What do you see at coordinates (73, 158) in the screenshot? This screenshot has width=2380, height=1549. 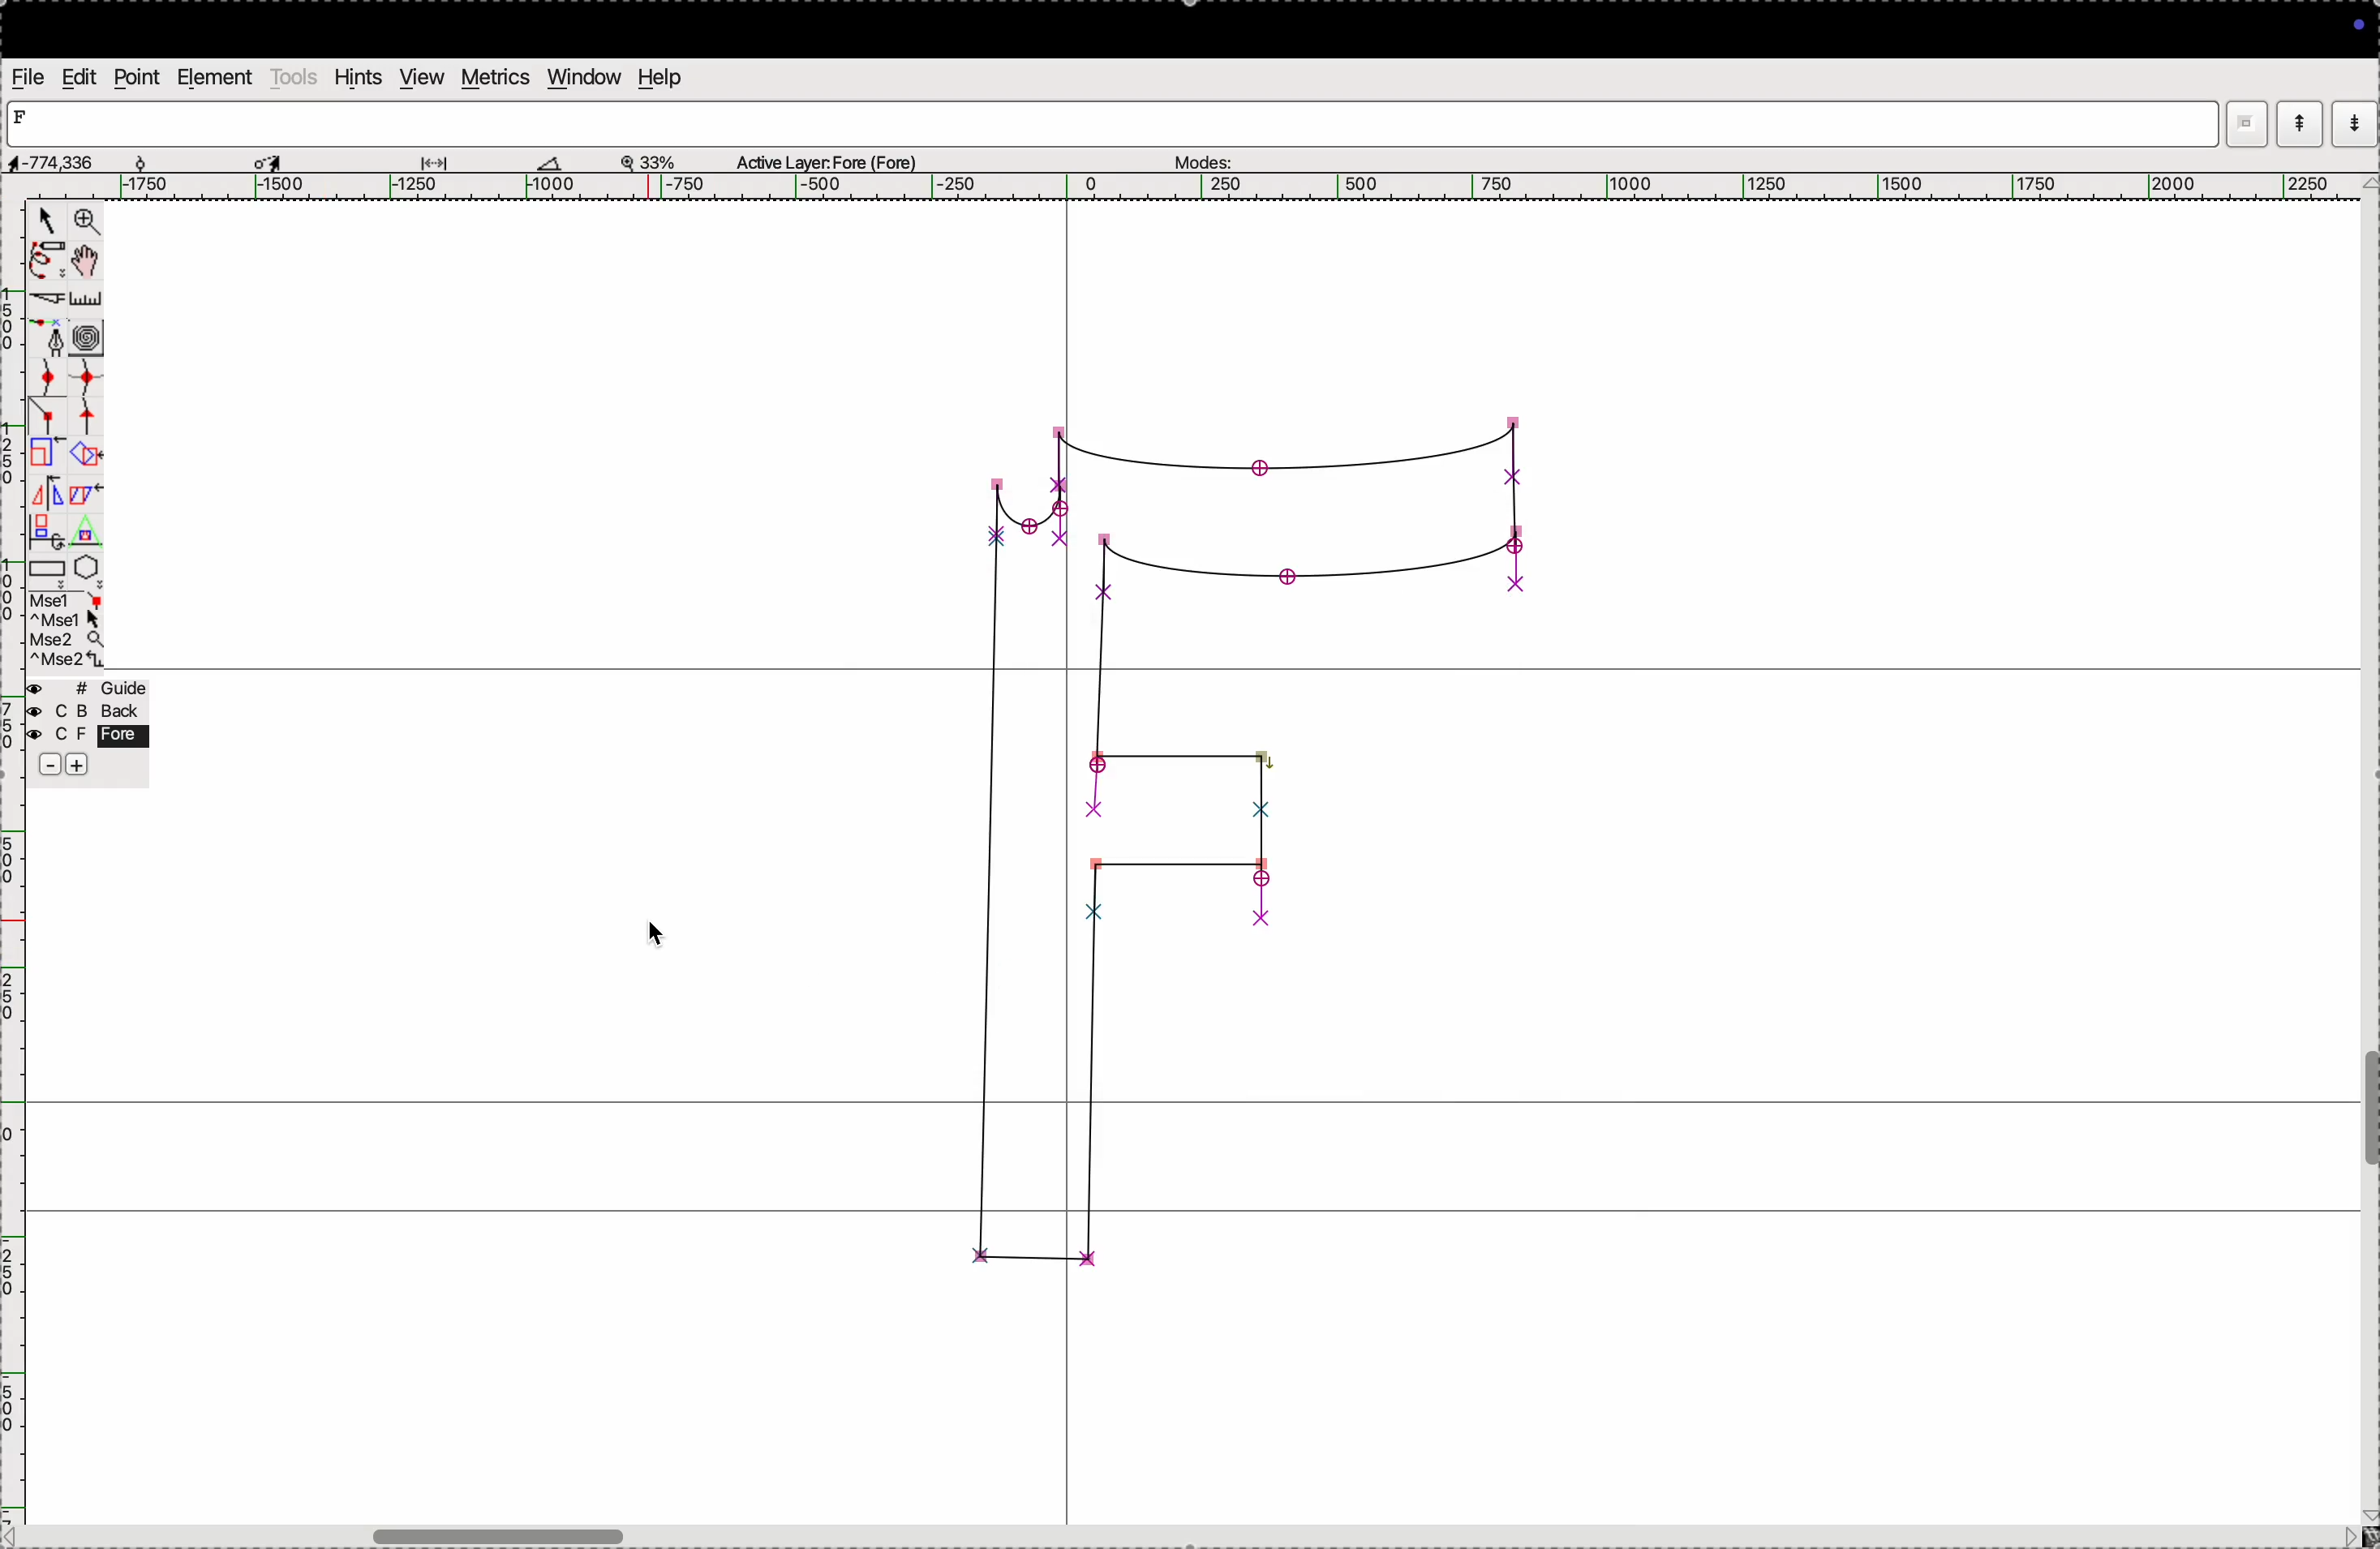 I see `aspects` at bounding box center [73, 158].